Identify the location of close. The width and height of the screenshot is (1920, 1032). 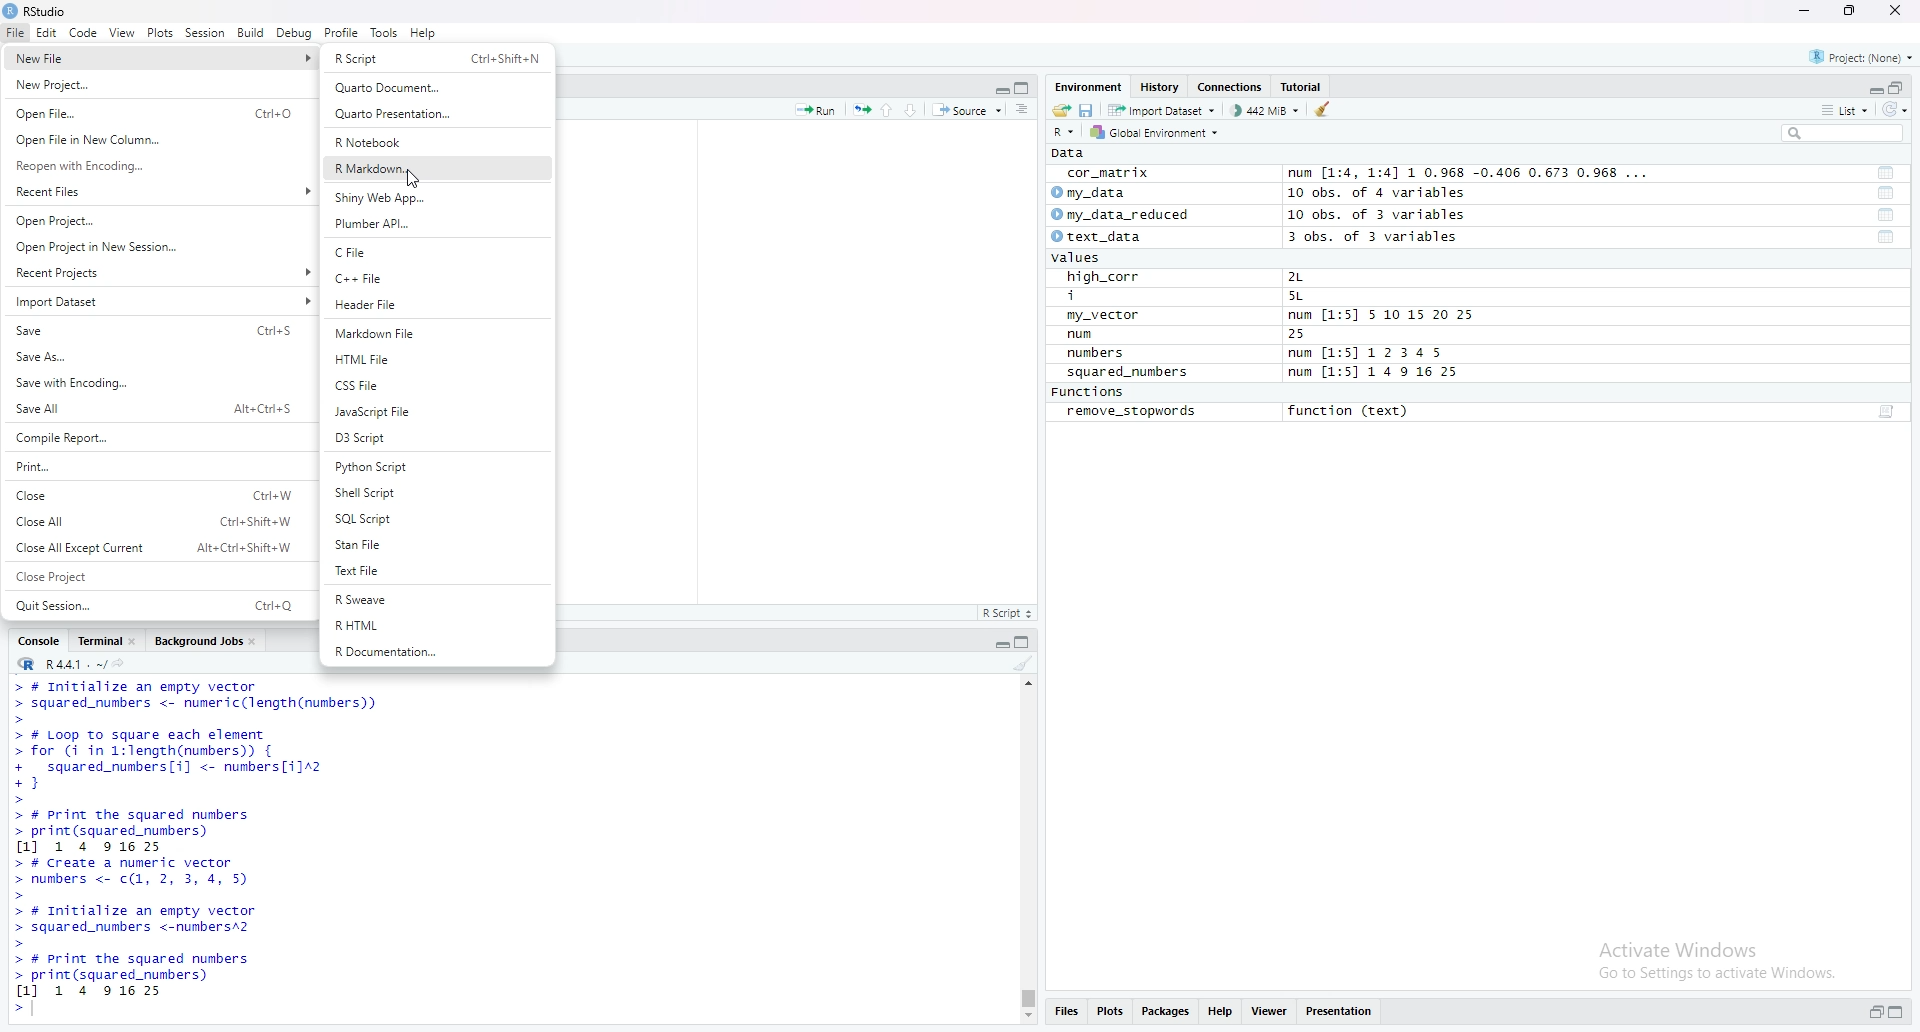
(256, 641).